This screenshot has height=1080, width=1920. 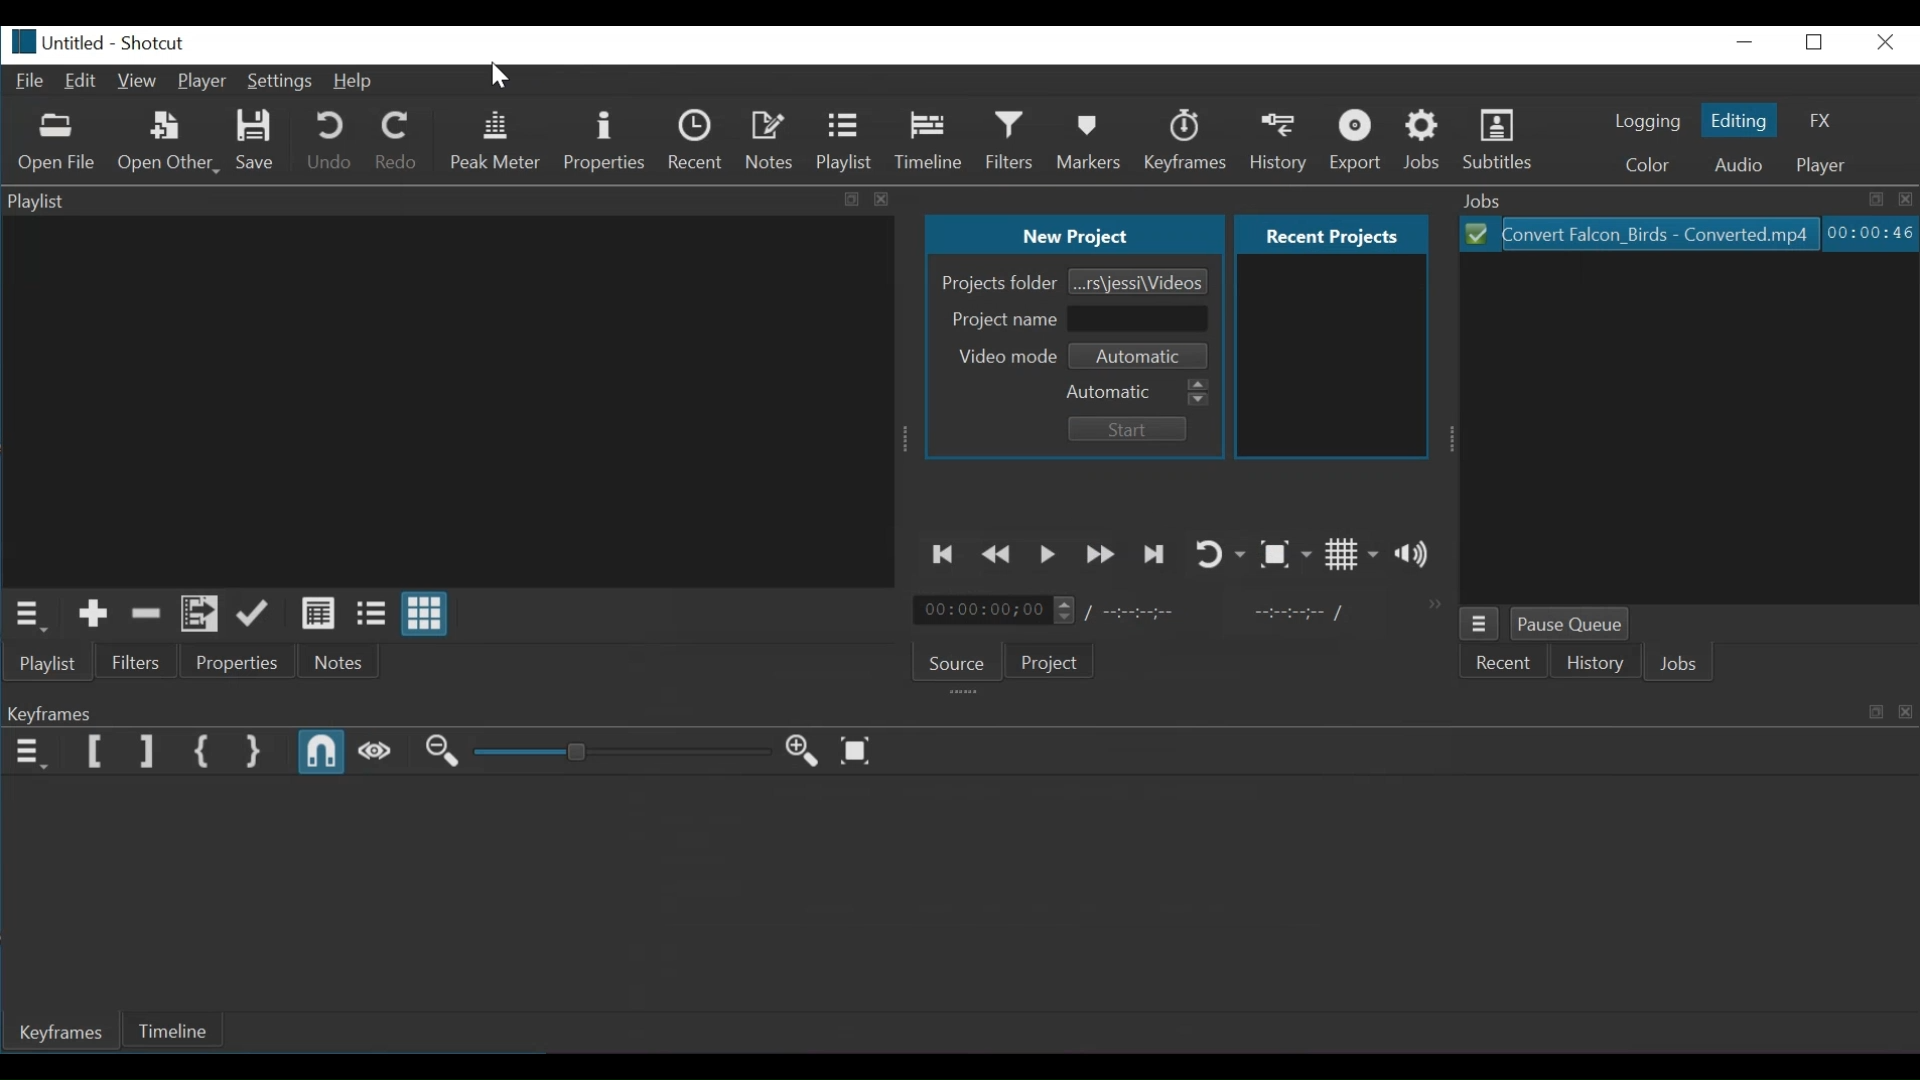 I want to click on Timeline, so click(x=175, y=1030).